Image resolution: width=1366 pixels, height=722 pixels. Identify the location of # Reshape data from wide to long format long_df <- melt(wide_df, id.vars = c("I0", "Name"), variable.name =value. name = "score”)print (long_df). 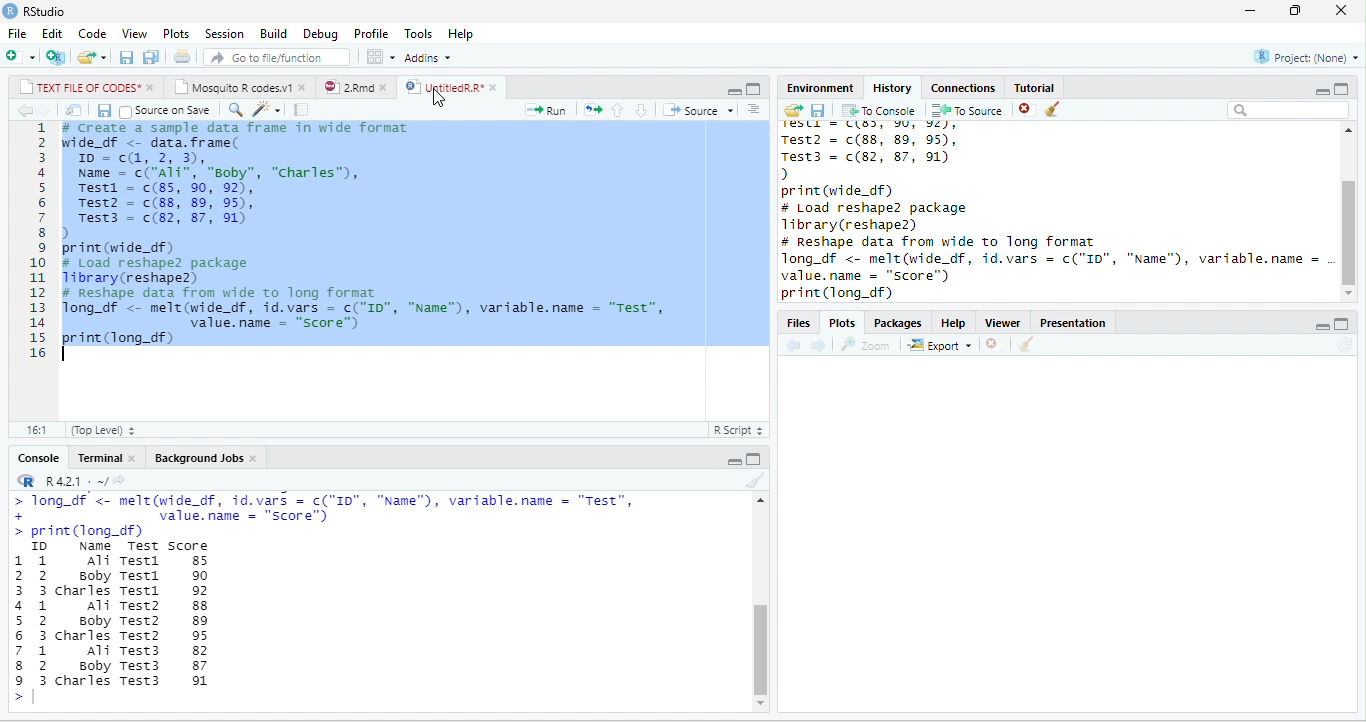
(1055, 269).